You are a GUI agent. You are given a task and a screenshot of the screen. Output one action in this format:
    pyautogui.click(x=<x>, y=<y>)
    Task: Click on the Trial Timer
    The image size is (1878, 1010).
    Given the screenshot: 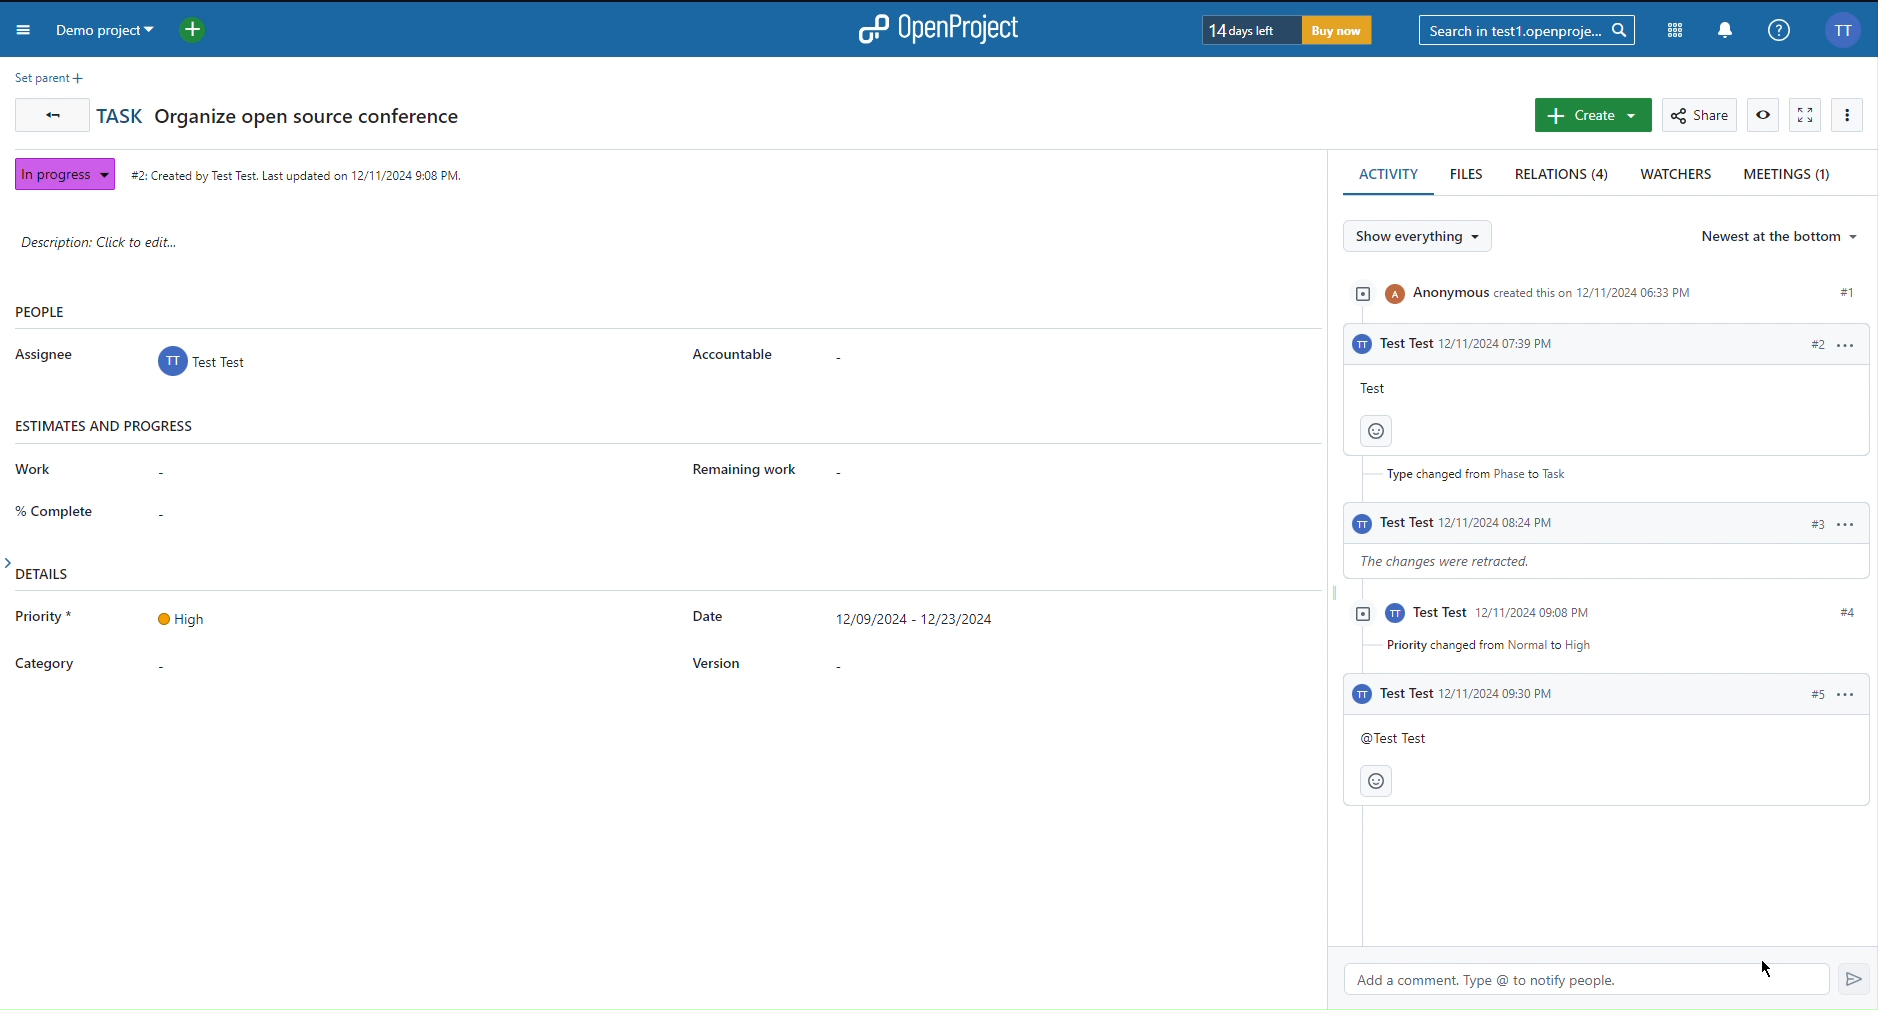 What is the action you would take?
    pyautogui.click(x=1284, y=30)
    